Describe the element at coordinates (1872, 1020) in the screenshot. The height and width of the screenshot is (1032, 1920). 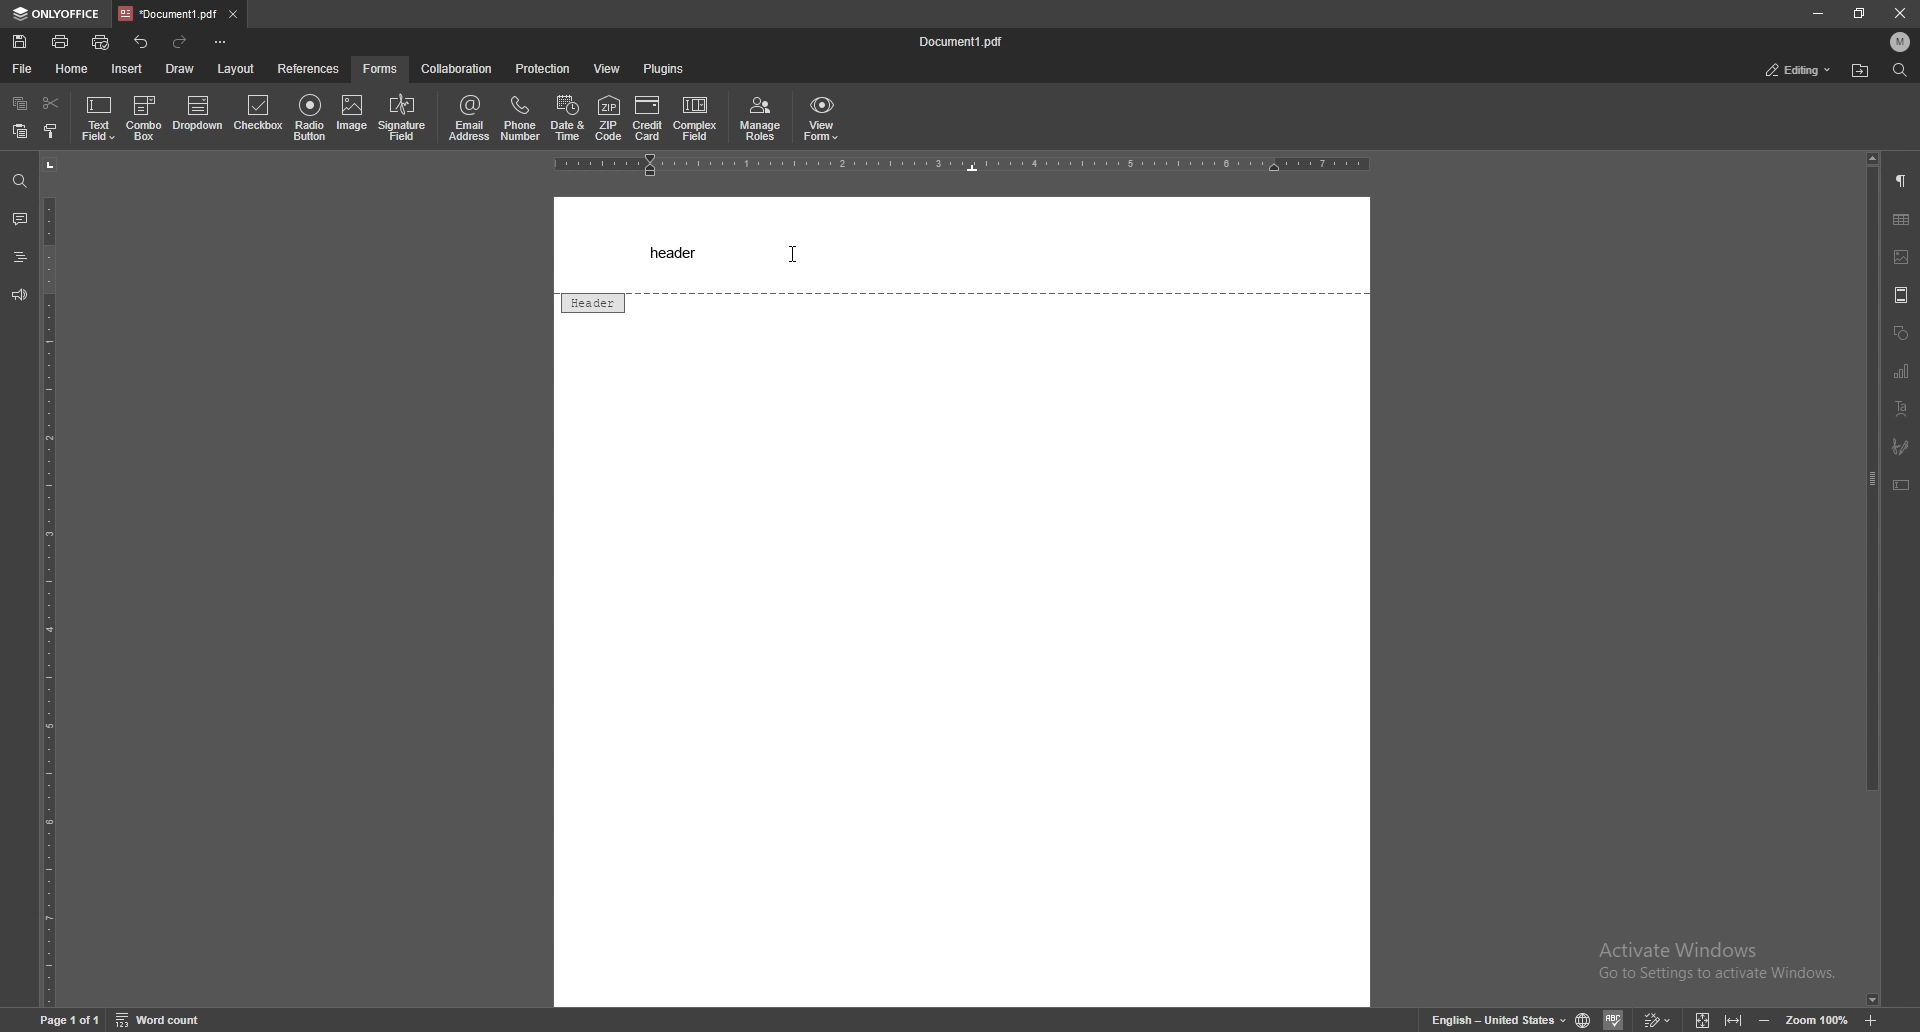
I see `zoom in` at that location.